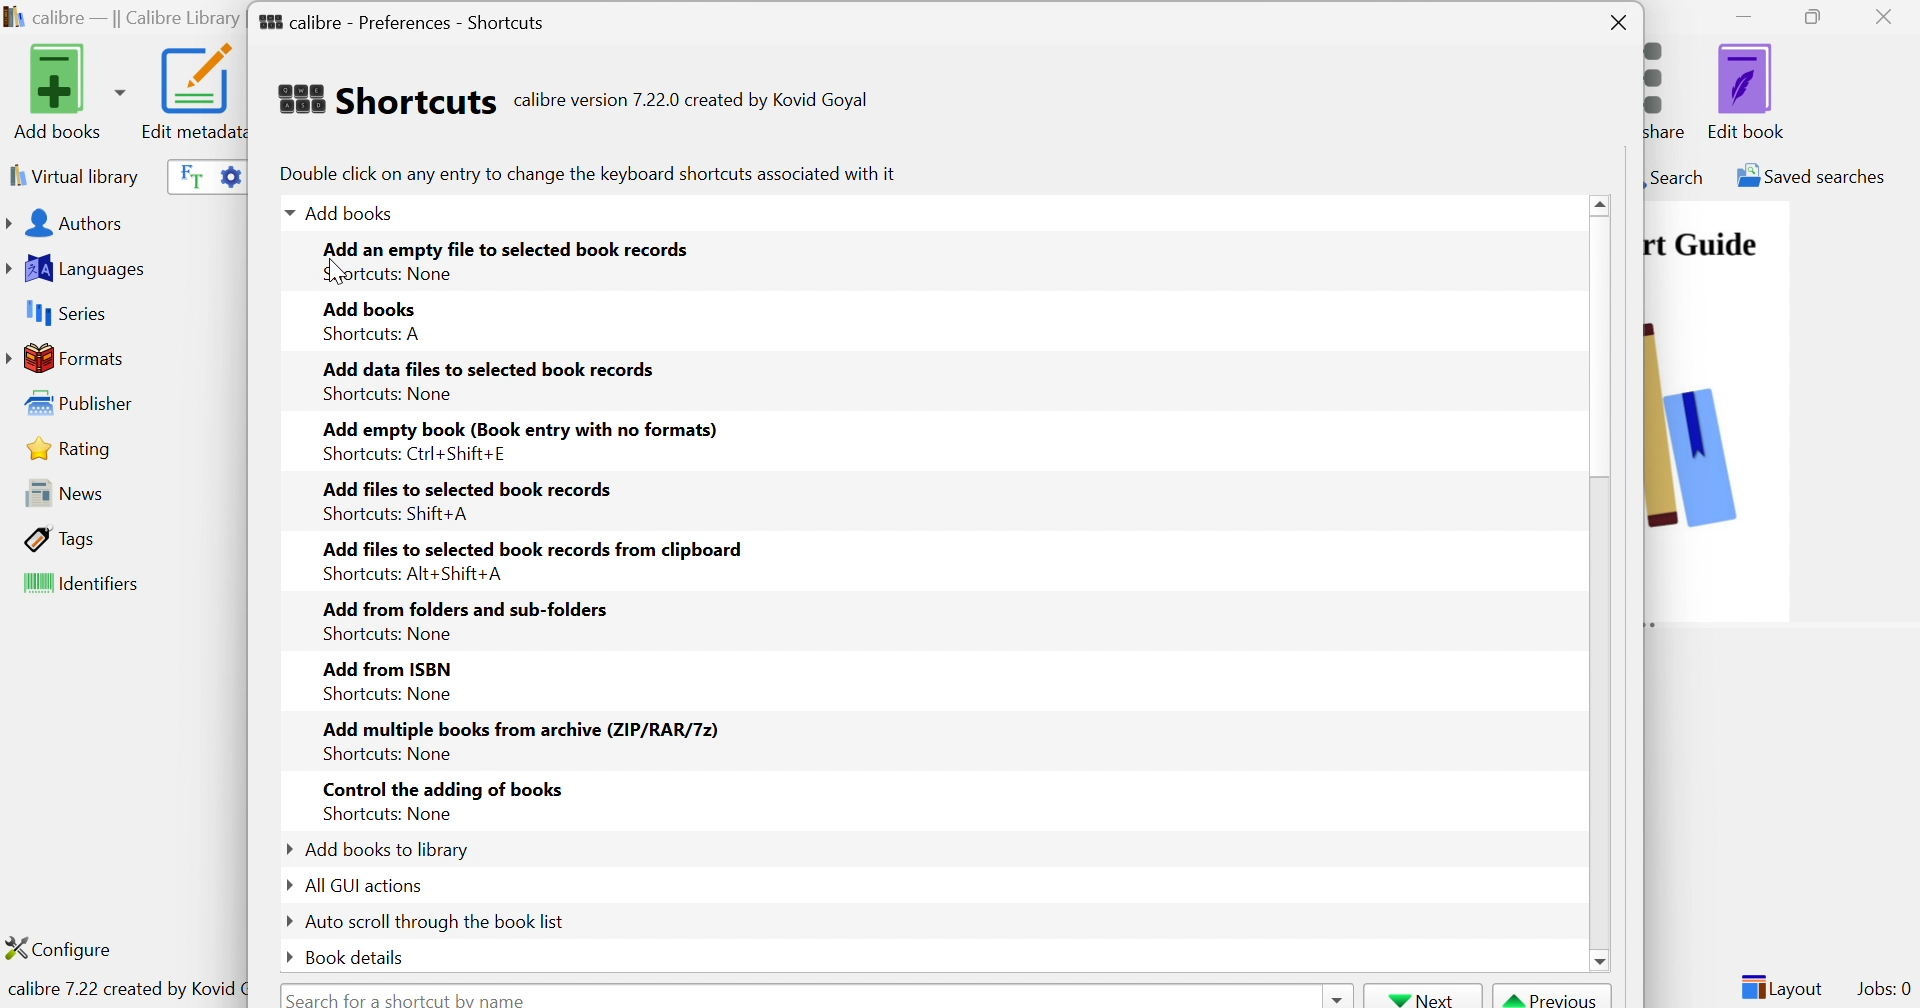  What do you see at coordinates (1747, 91) in the screenshot?
I see `Edit book` at bounding box center [1747, 91].